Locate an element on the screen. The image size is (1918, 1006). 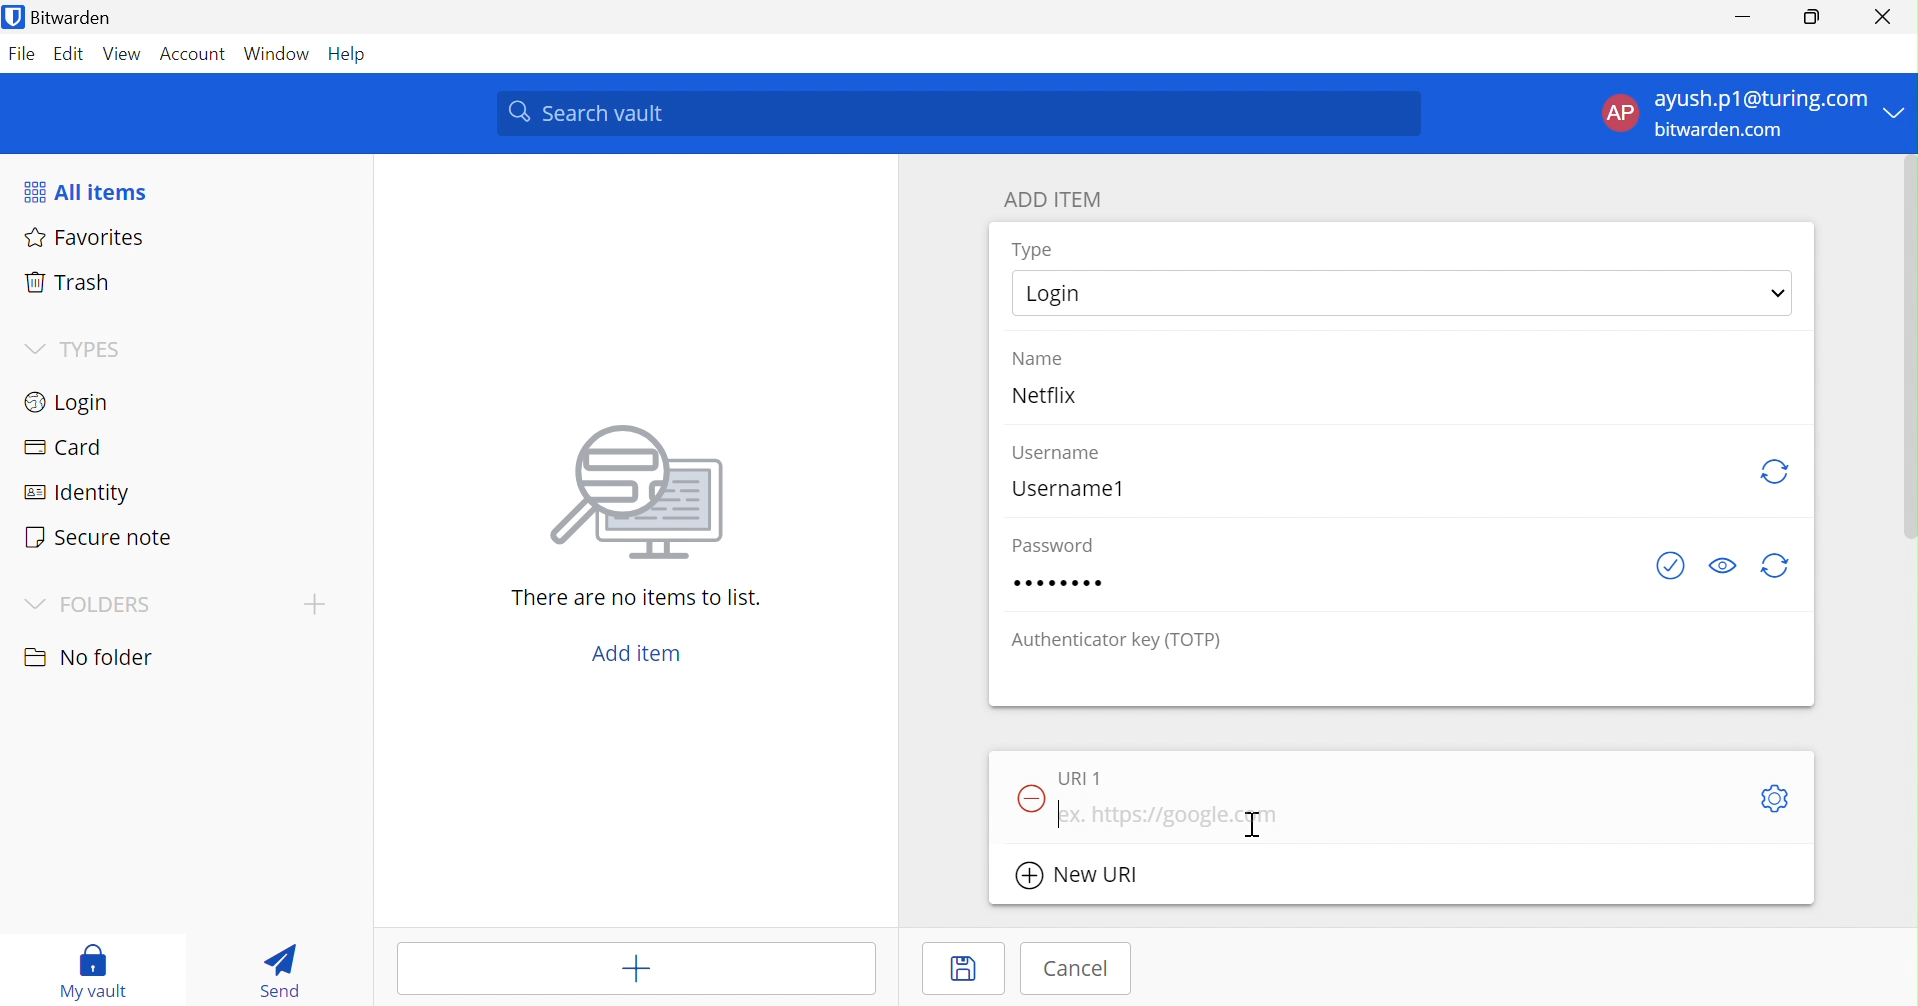
Card is located at coordinates (60, 444).